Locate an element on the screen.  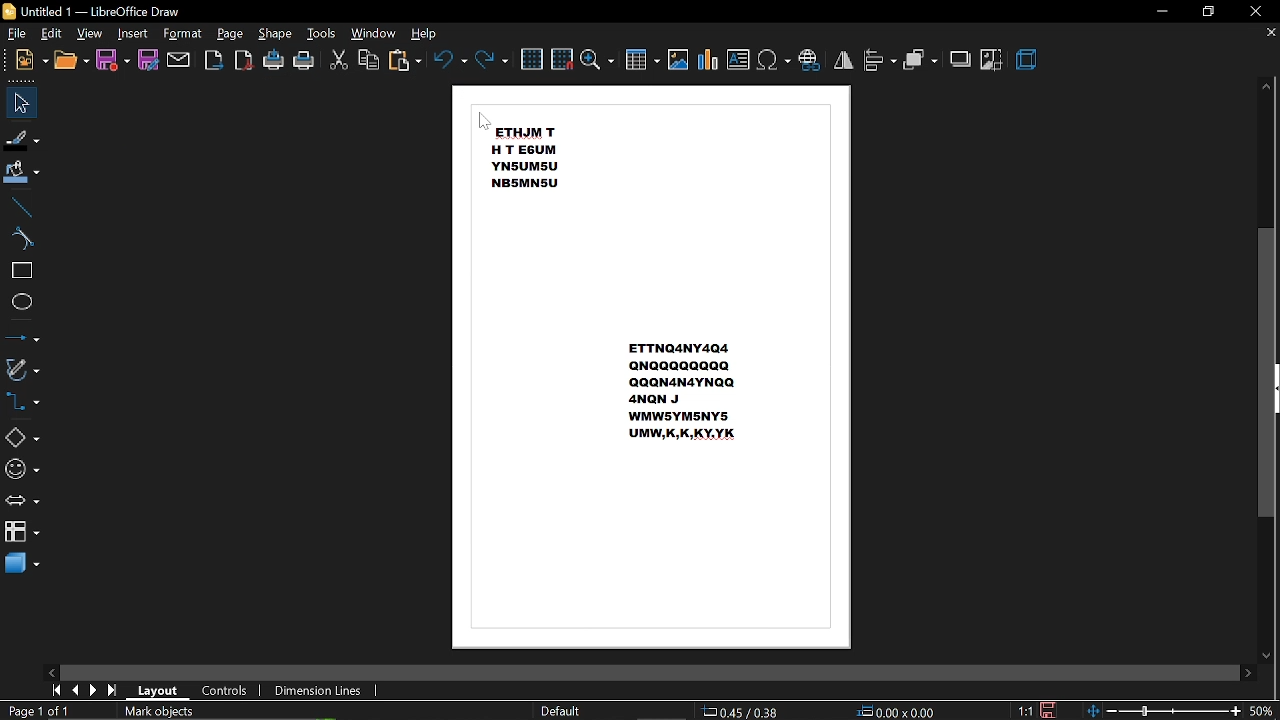
window is located at coordinates (374, 34).